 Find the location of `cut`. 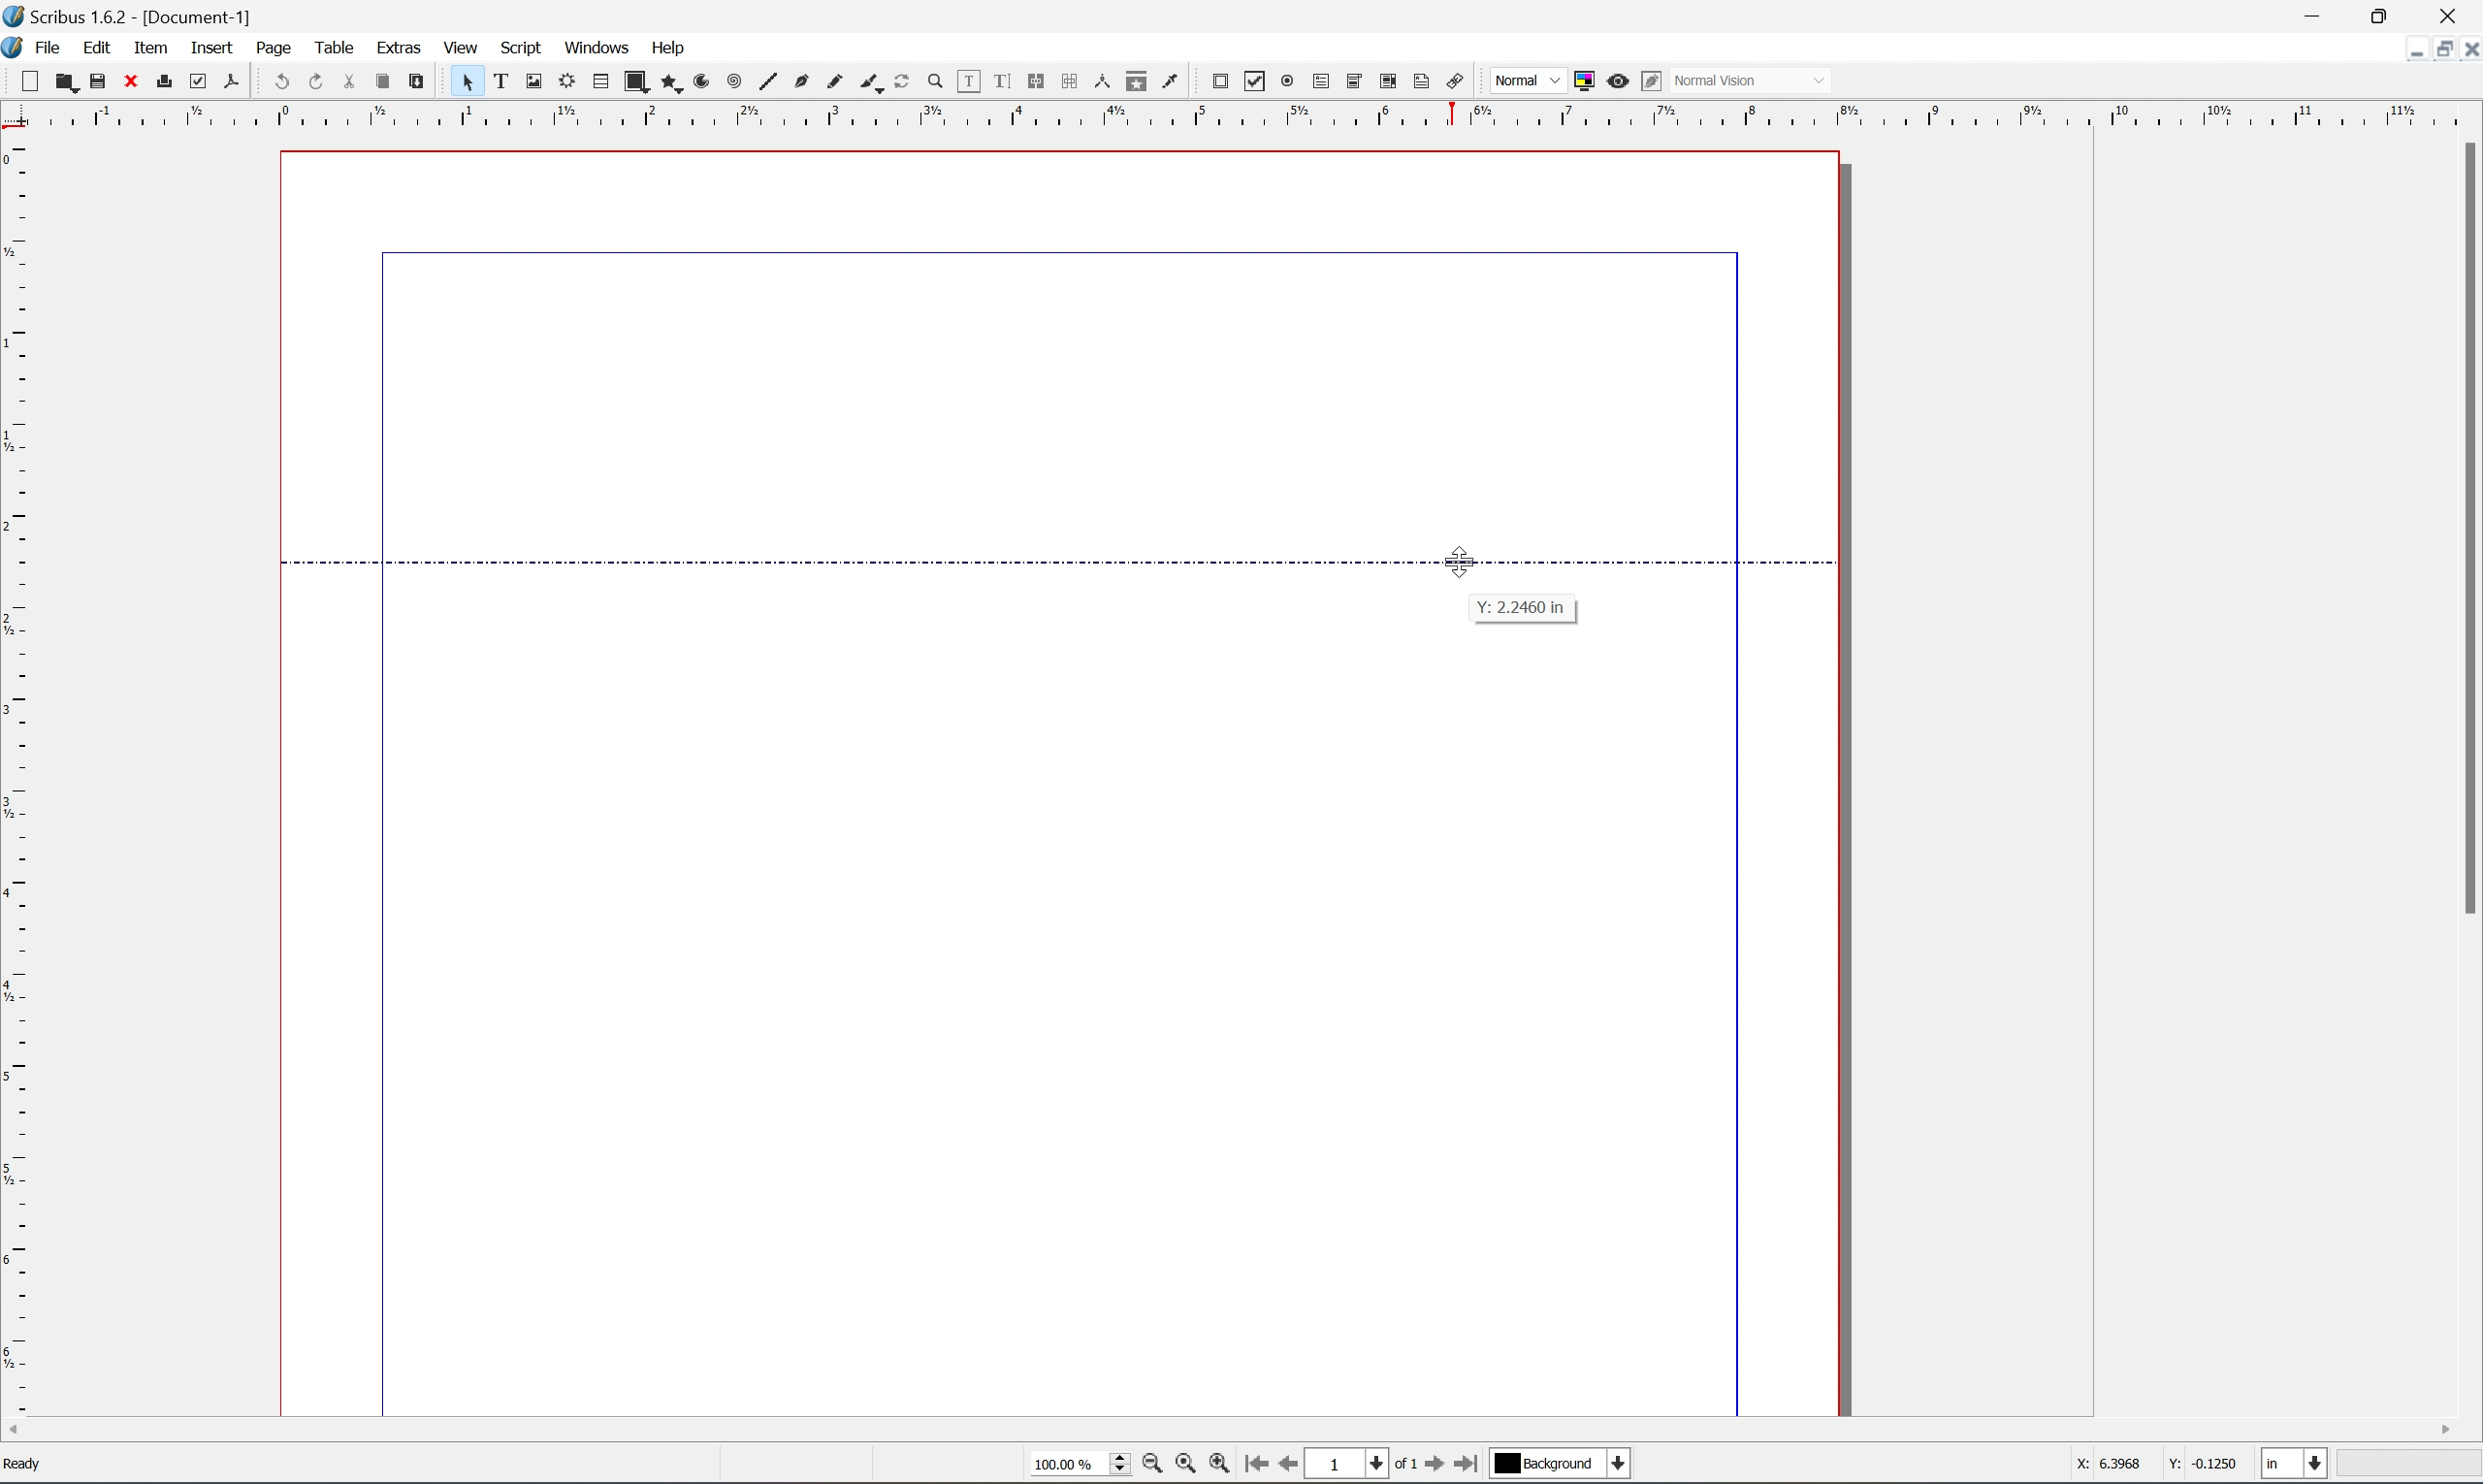

cut is located at coordinates (358, 77).